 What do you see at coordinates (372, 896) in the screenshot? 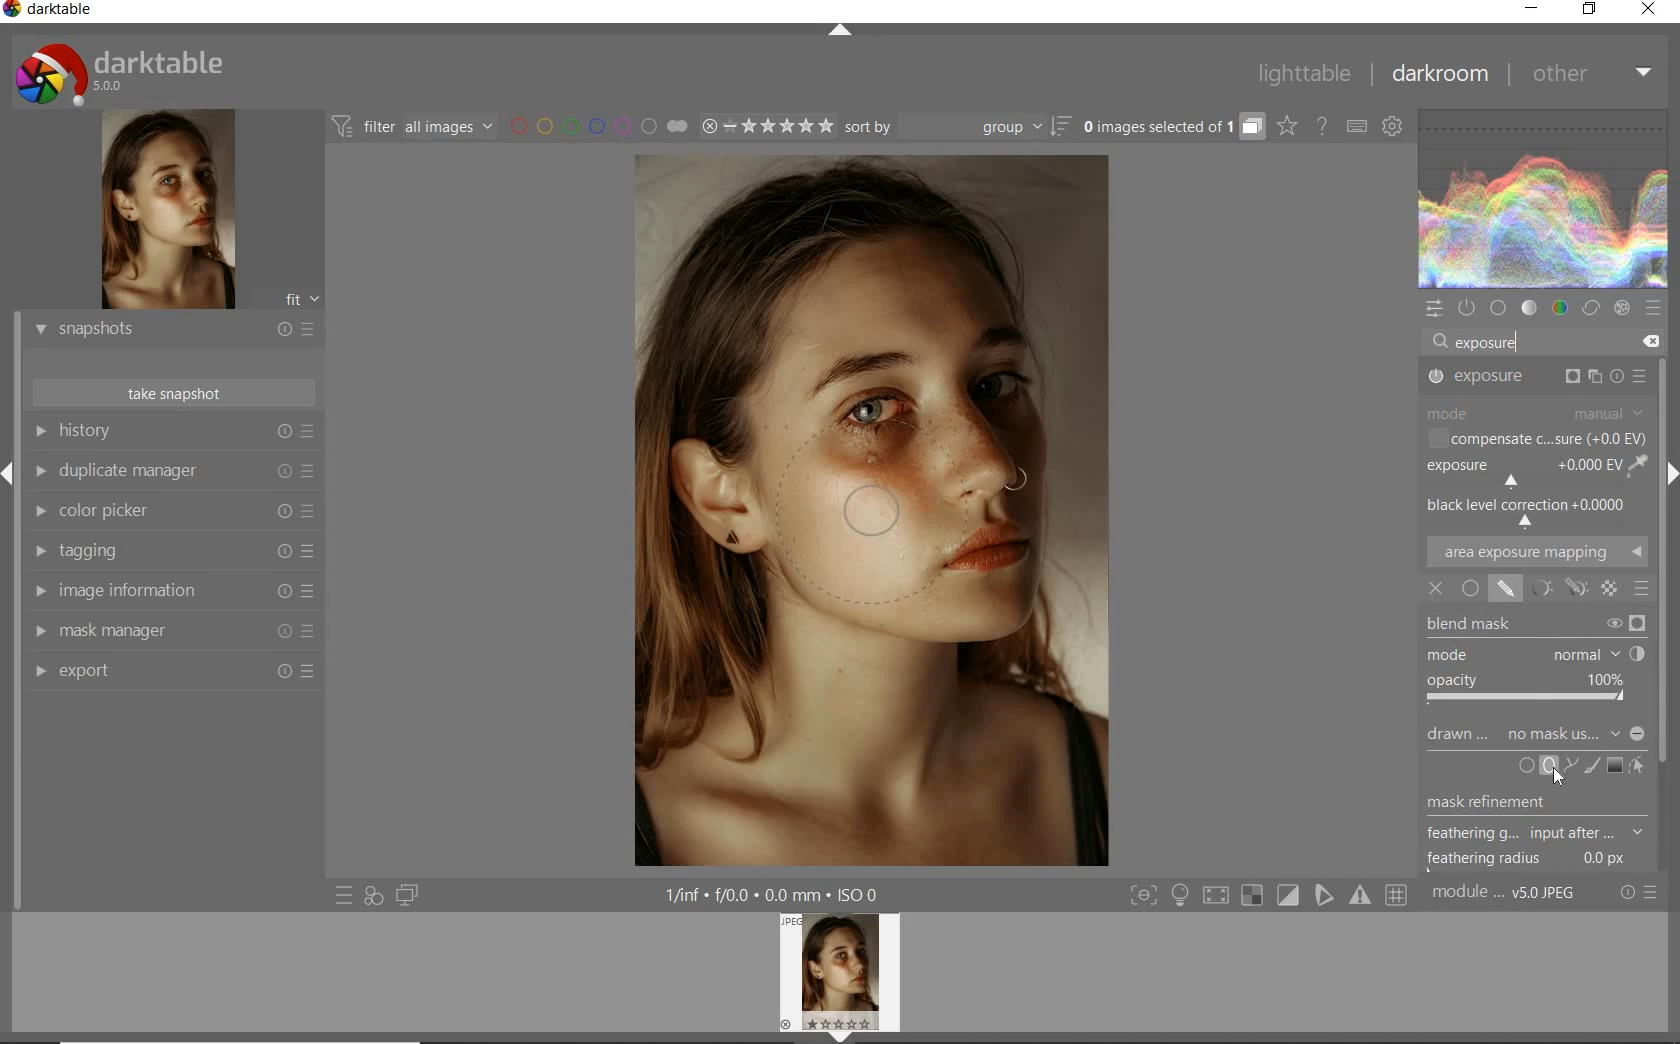
I see `quick access for applying any of your styles` at bounding box center [372, 896].